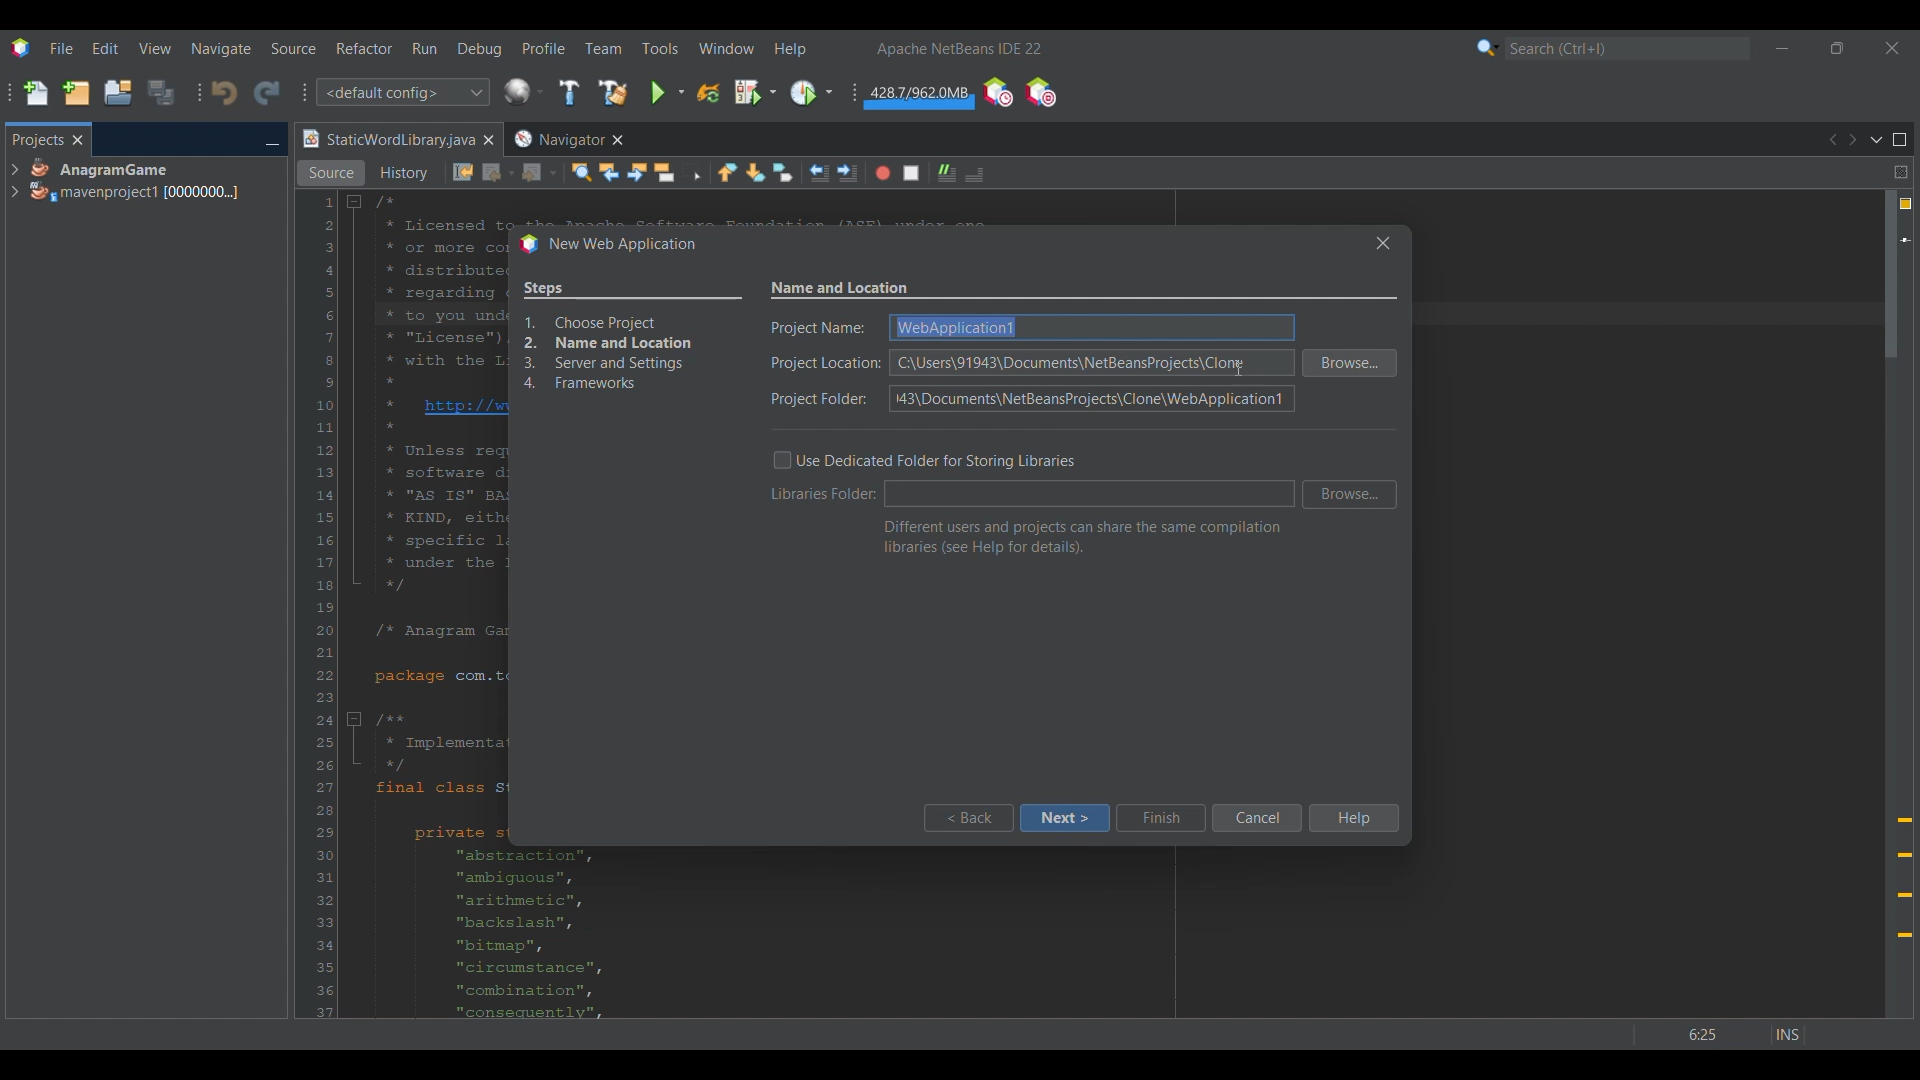 The image size is (1920, 1080). Describe the element at coordinates (221, 49) in the screenshot. I see `Naviagate menu` at that location.